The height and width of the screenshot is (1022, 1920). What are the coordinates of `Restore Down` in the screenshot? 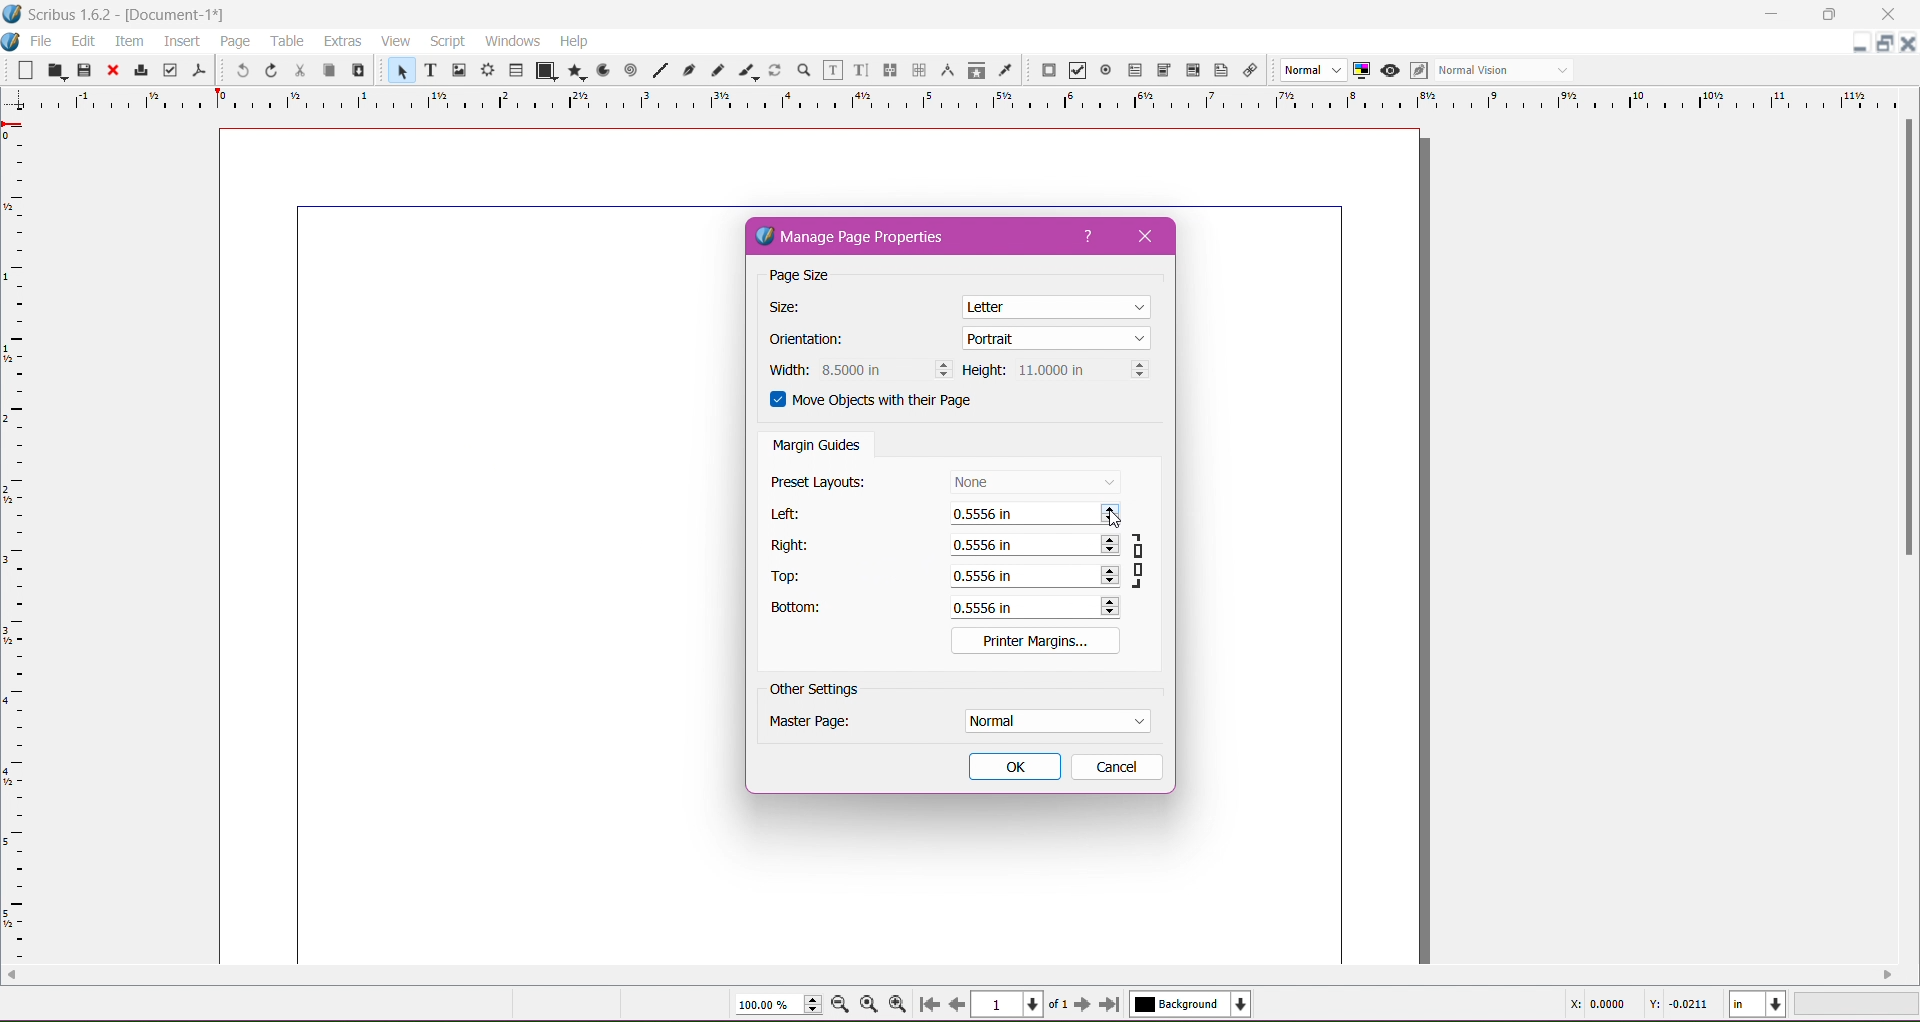 It's located at (1827, 15).